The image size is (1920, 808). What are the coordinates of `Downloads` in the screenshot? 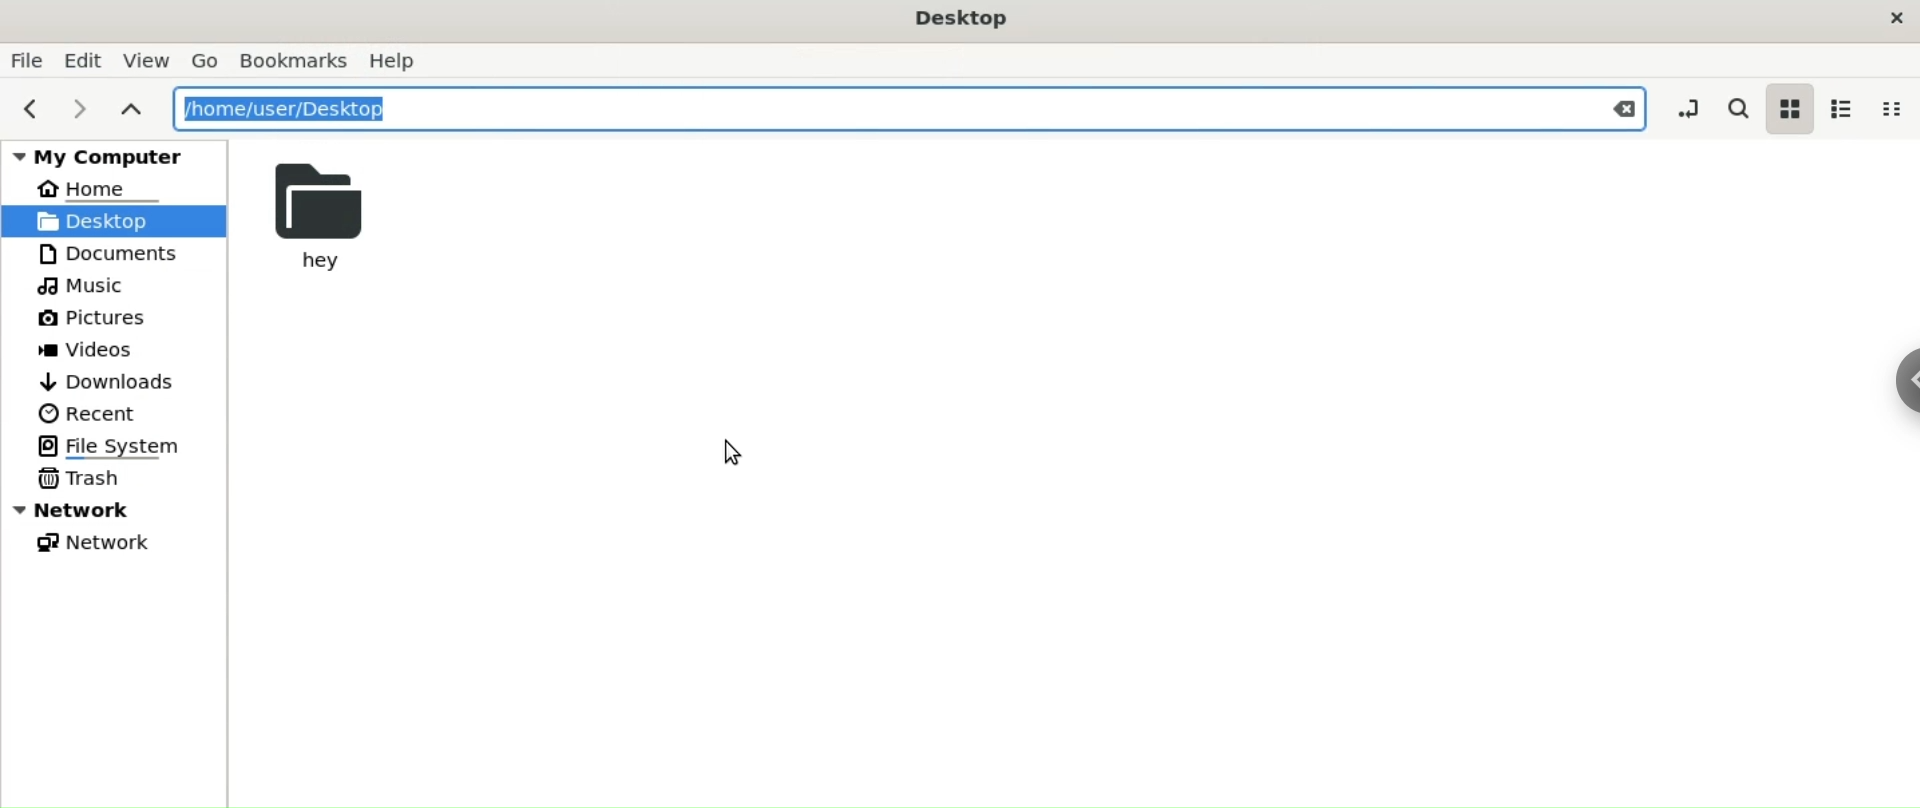 It's located at (101, 382).